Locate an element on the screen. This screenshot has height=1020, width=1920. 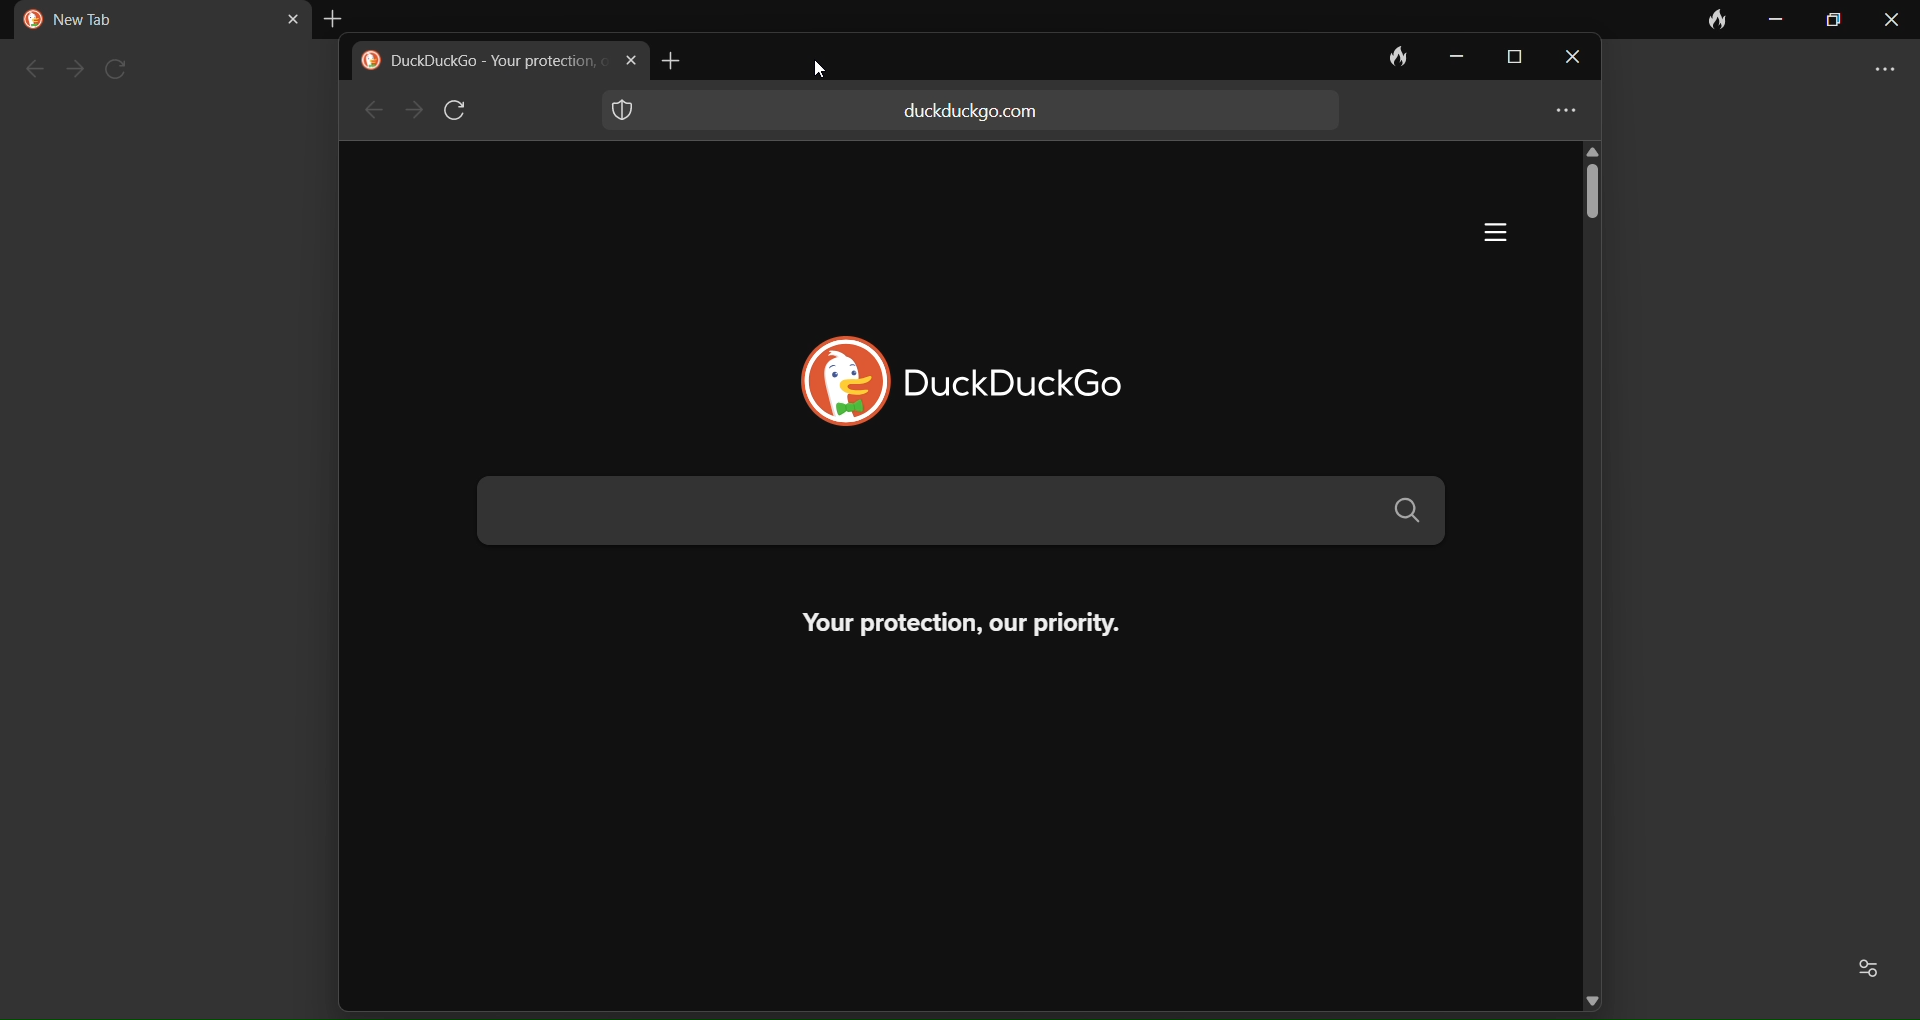
menu is located at coordinates (1476, 234).